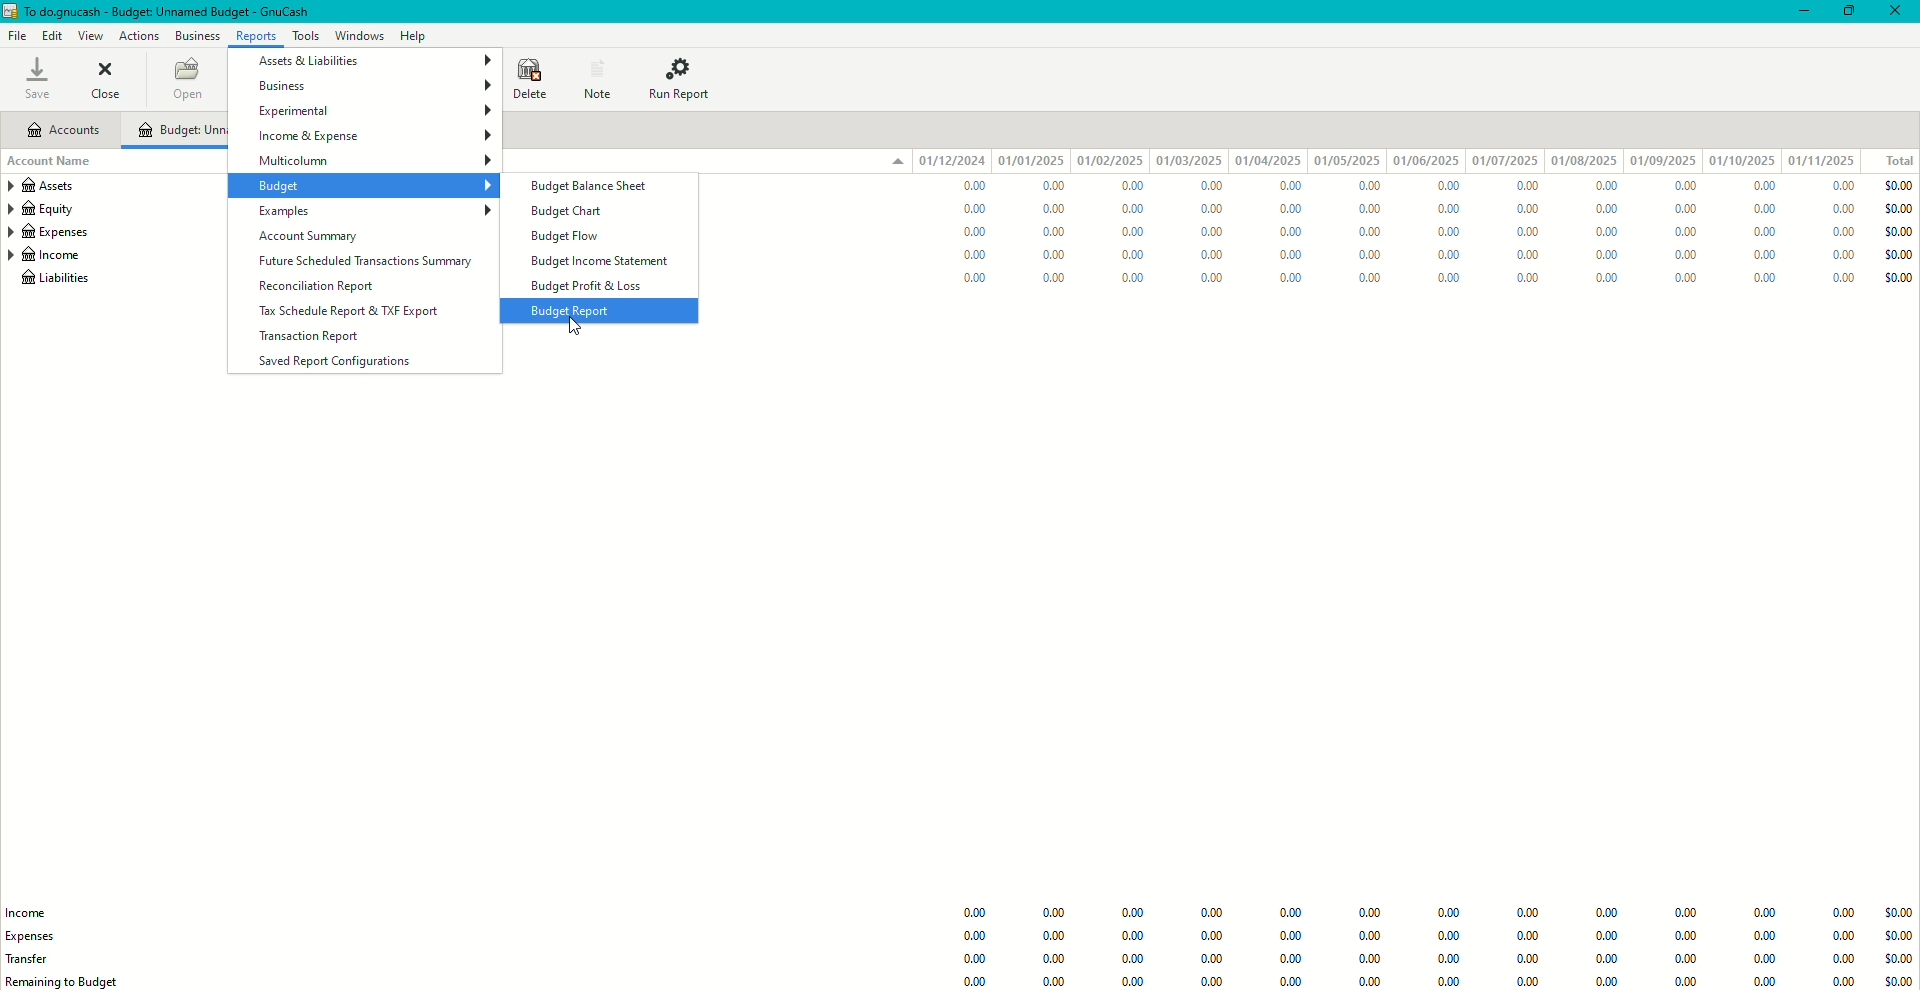  What do you see at coordinates (374, 85) in the screenshot?
I see `Business` at bounding box center [374, 85].